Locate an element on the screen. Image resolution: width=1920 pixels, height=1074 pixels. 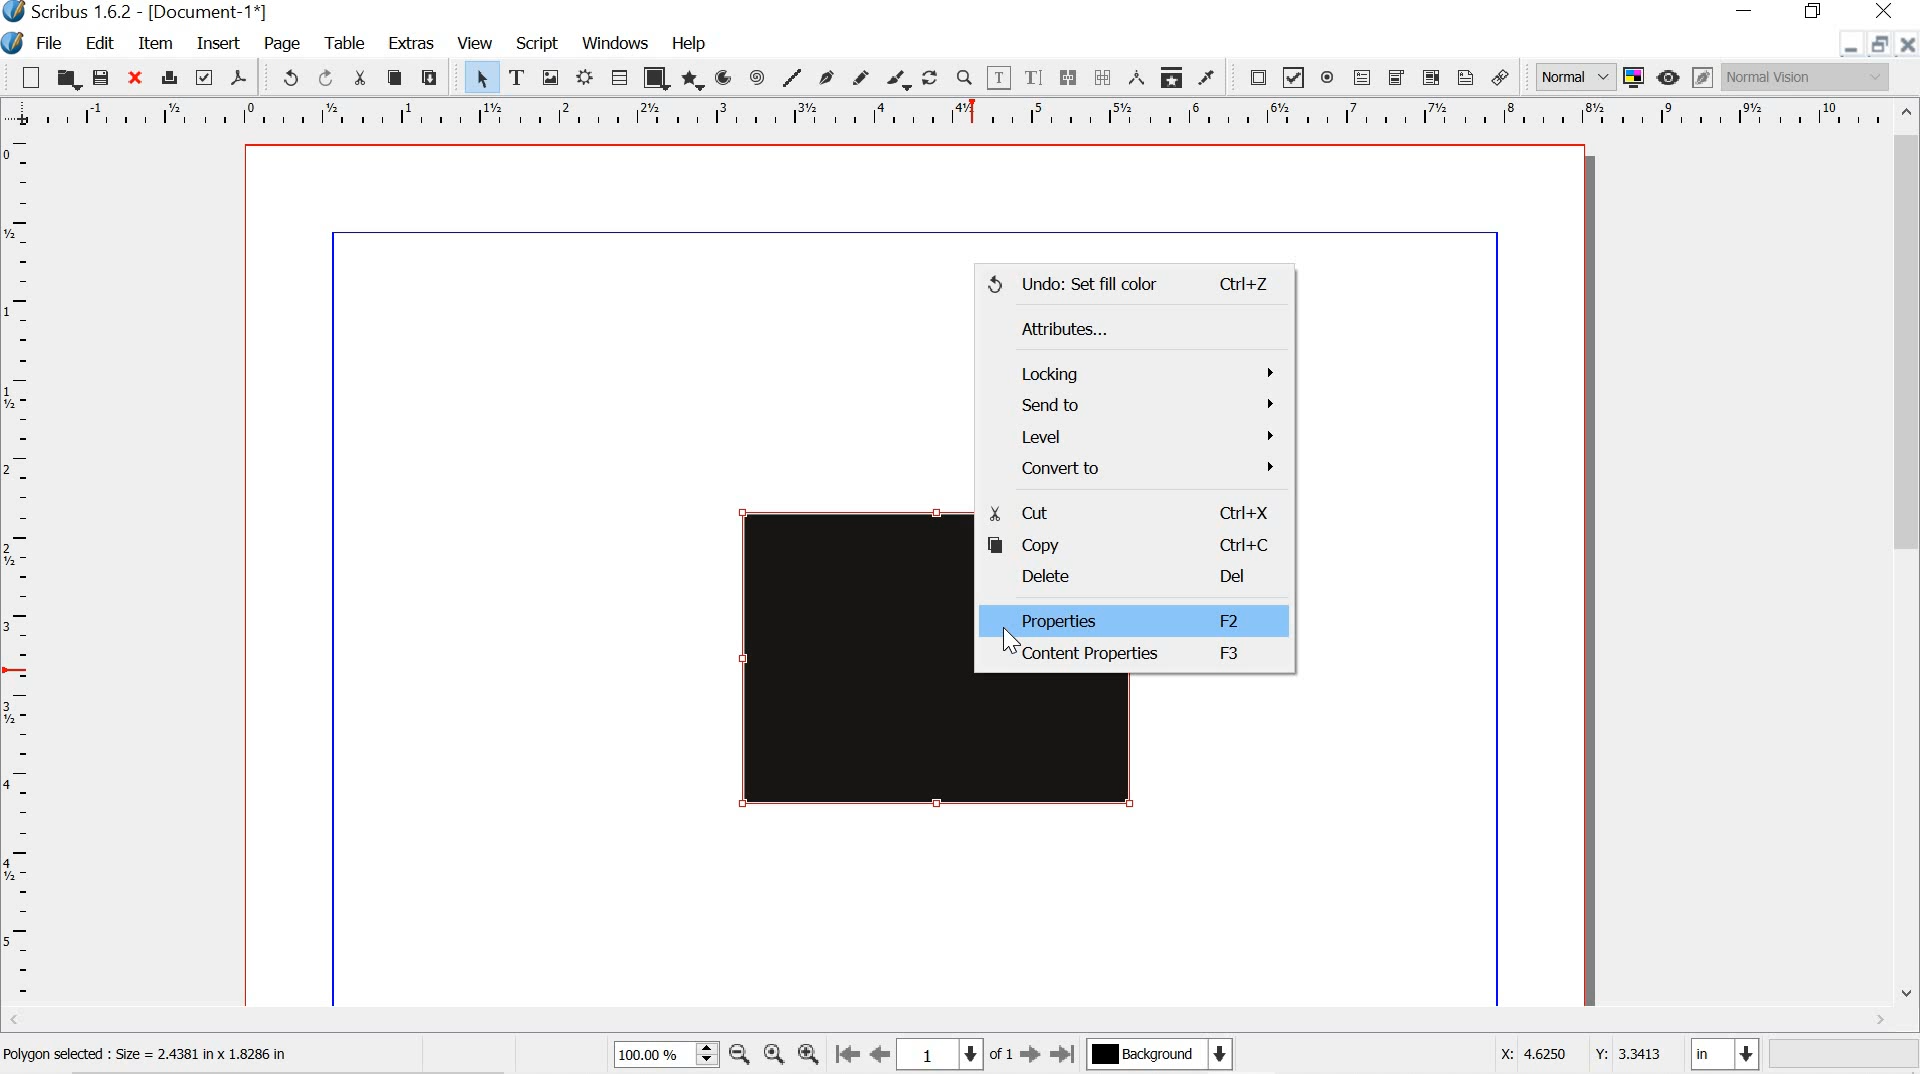
copy is located at coordinates (1128, 544).